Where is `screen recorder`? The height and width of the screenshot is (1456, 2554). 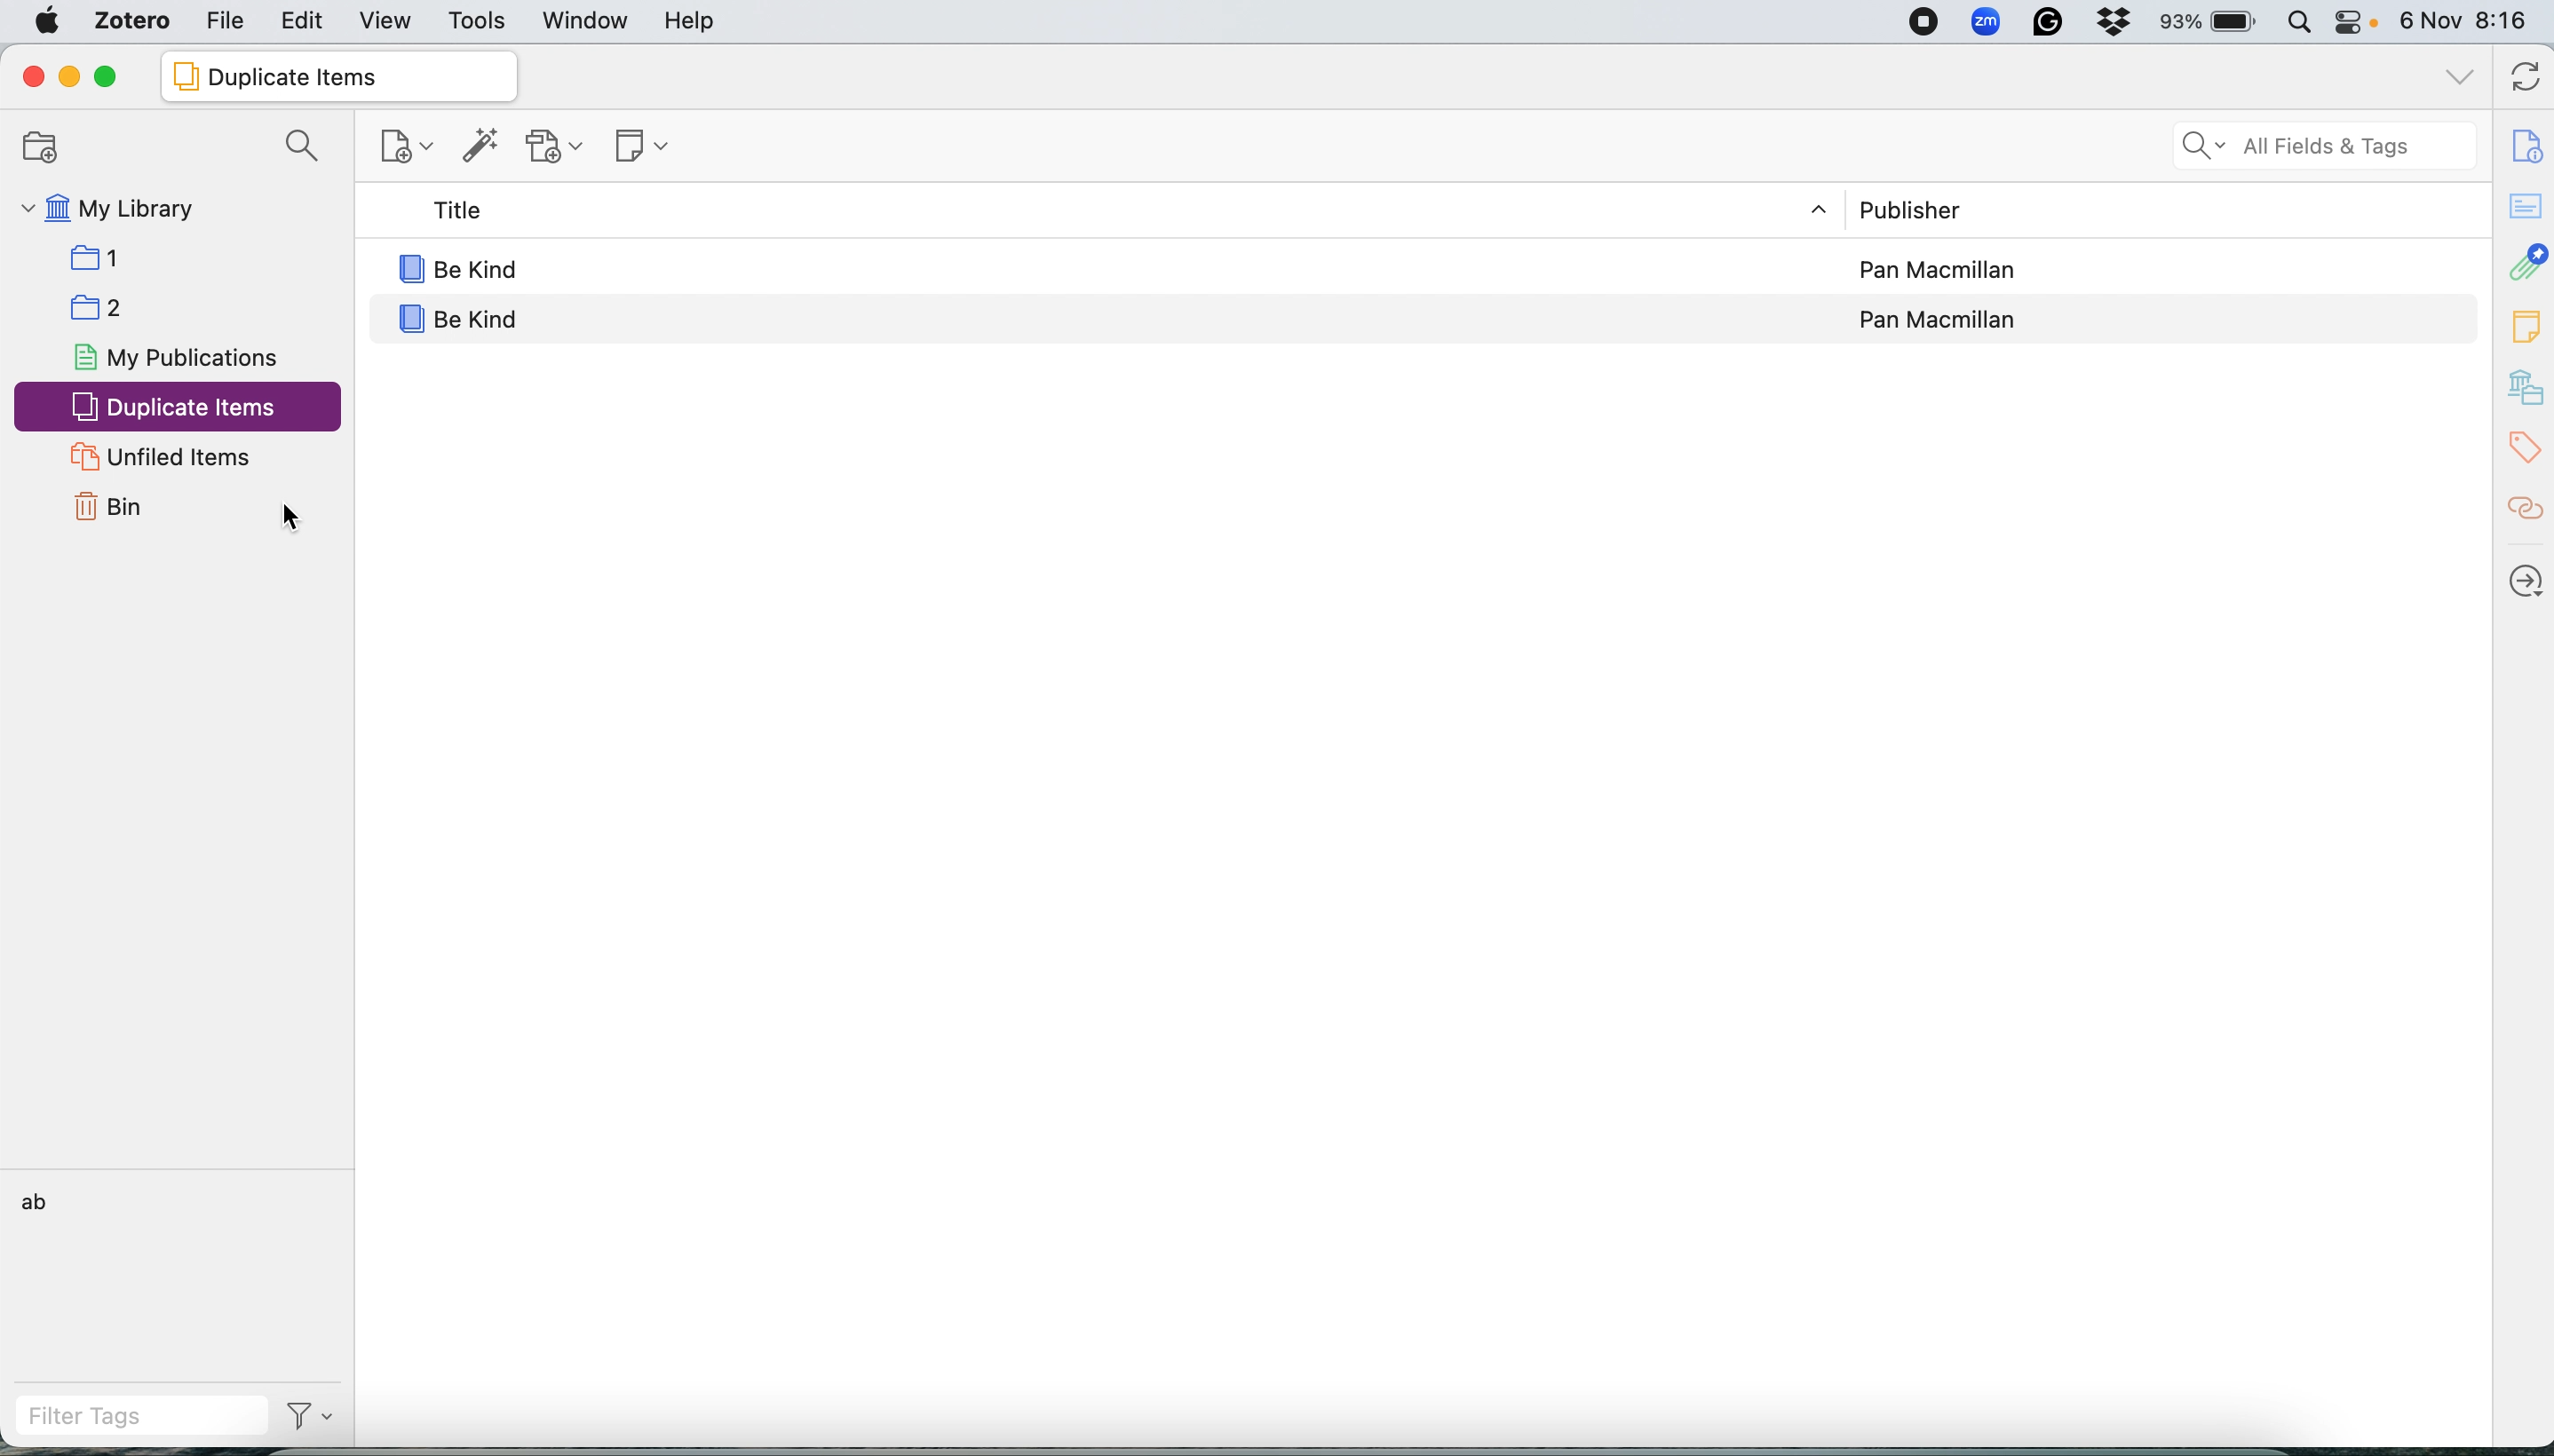 screen recorder is located at coordinates (1926, 23).